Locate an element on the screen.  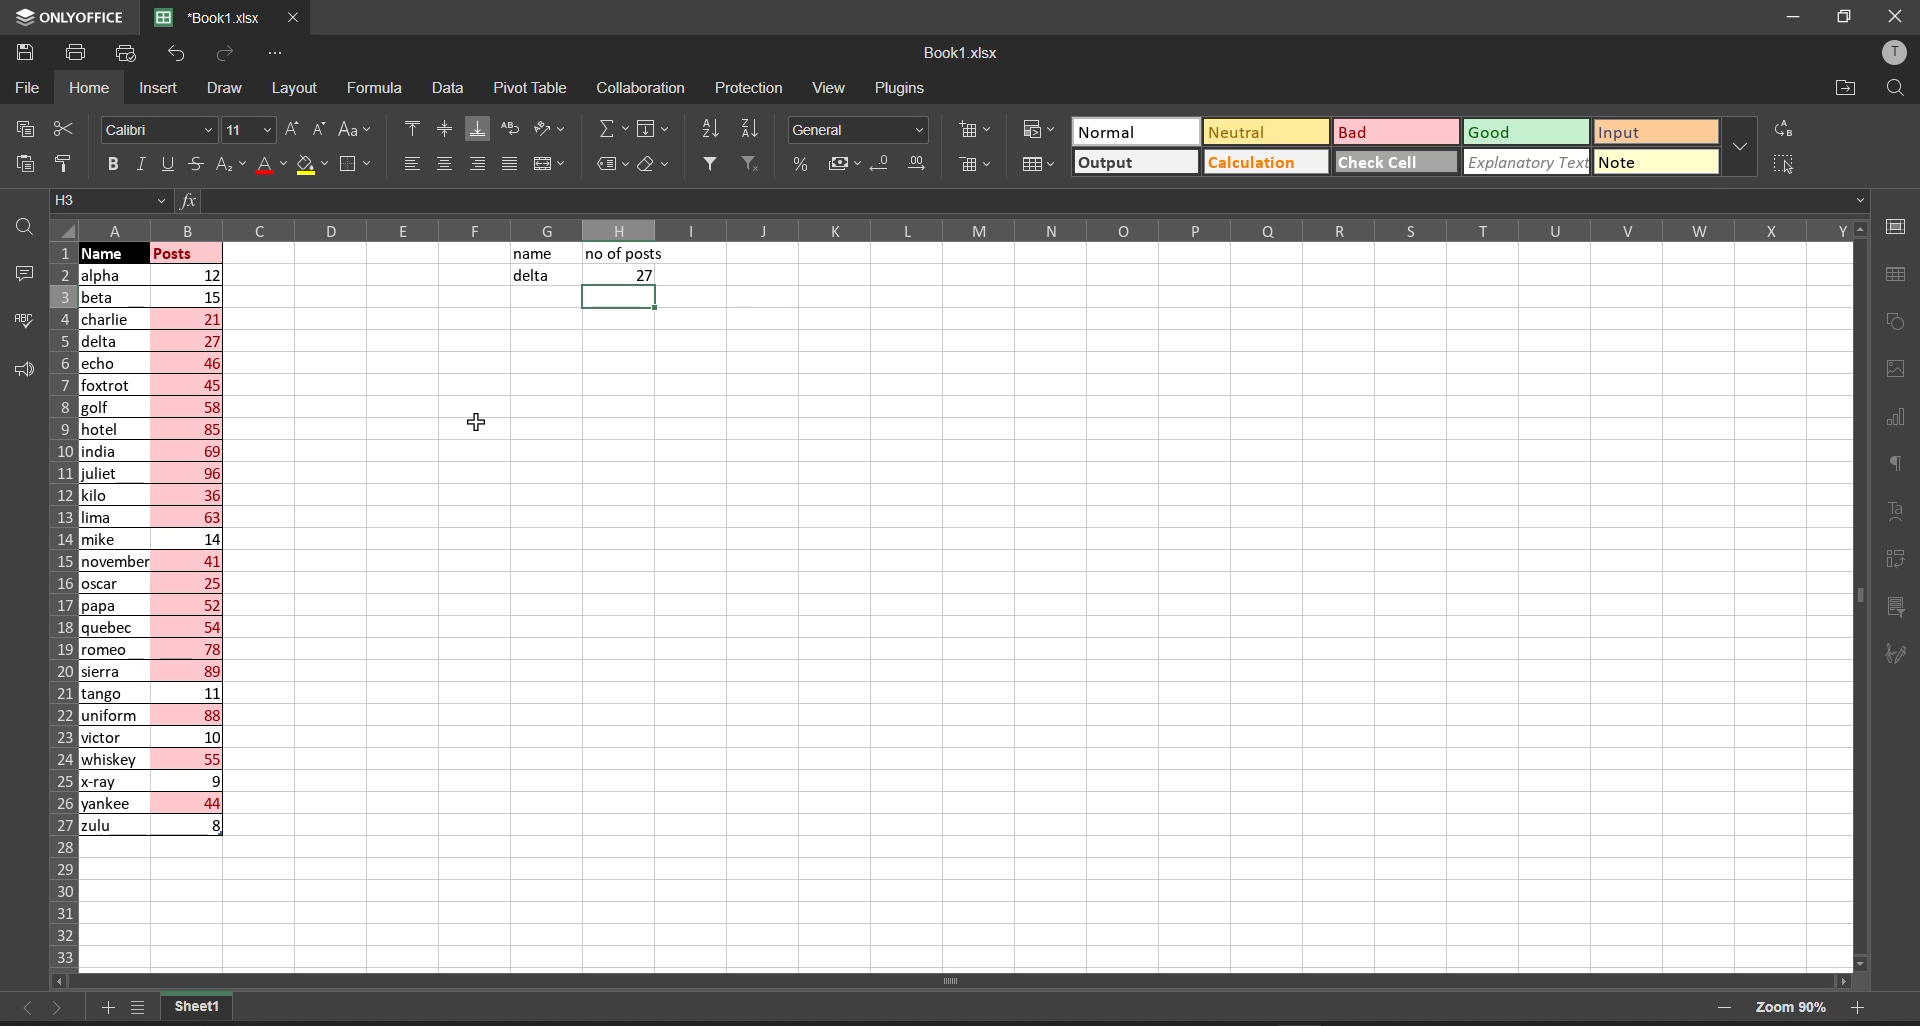
column names is located at coordinates (970, 230).